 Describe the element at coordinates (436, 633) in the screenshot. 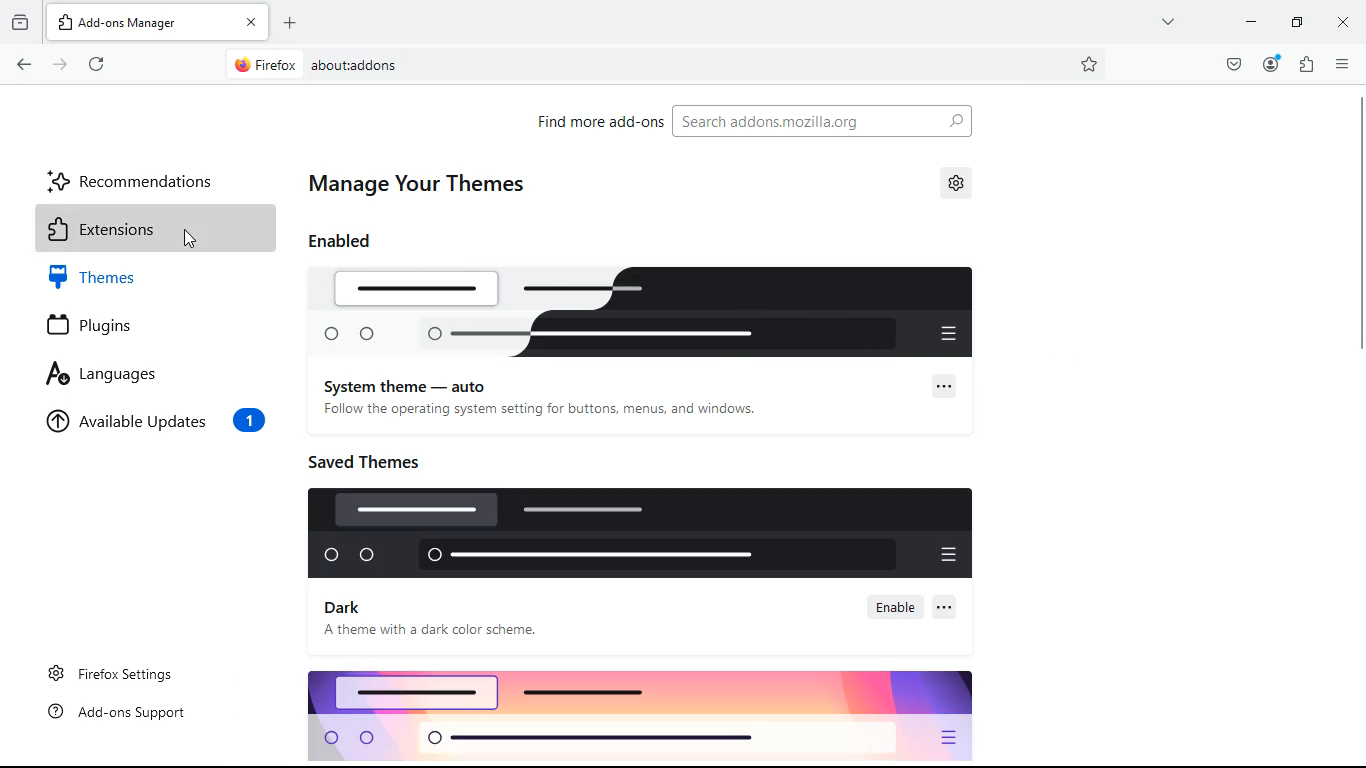

I see `A theme with a dark color scheme.` at that location.